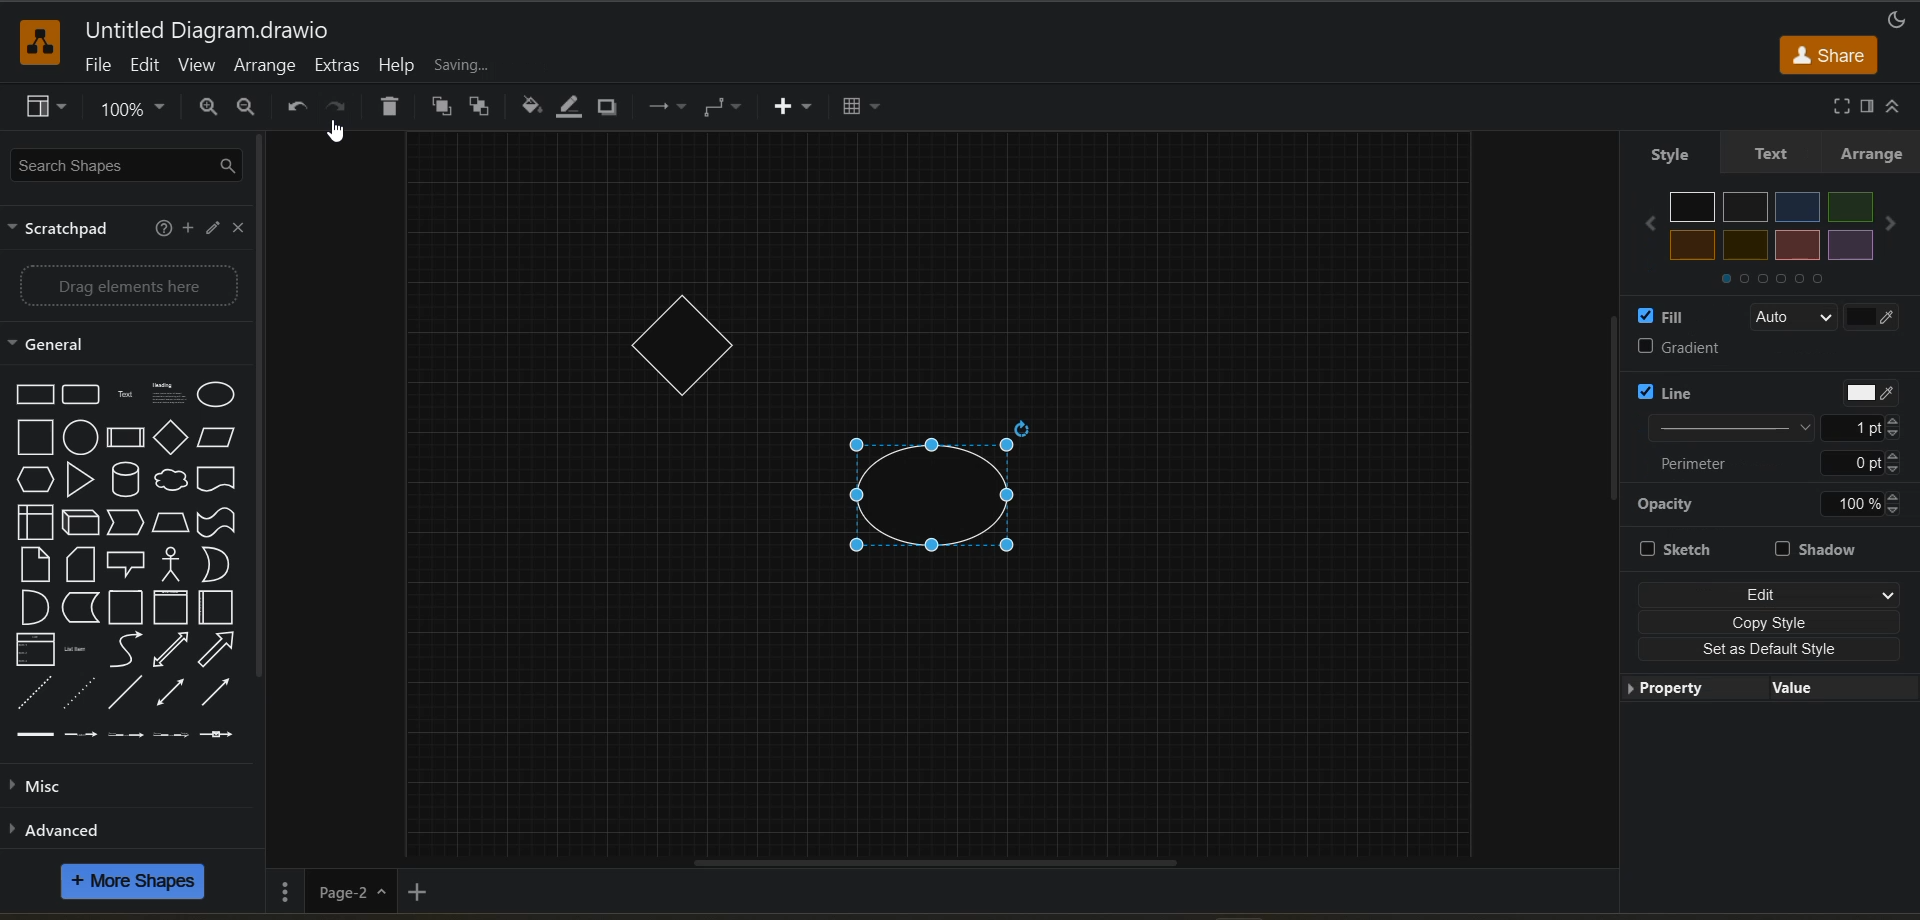  Describe the element at coordinates (1693, 549) in the screenshot. I see `sketch` at that location.